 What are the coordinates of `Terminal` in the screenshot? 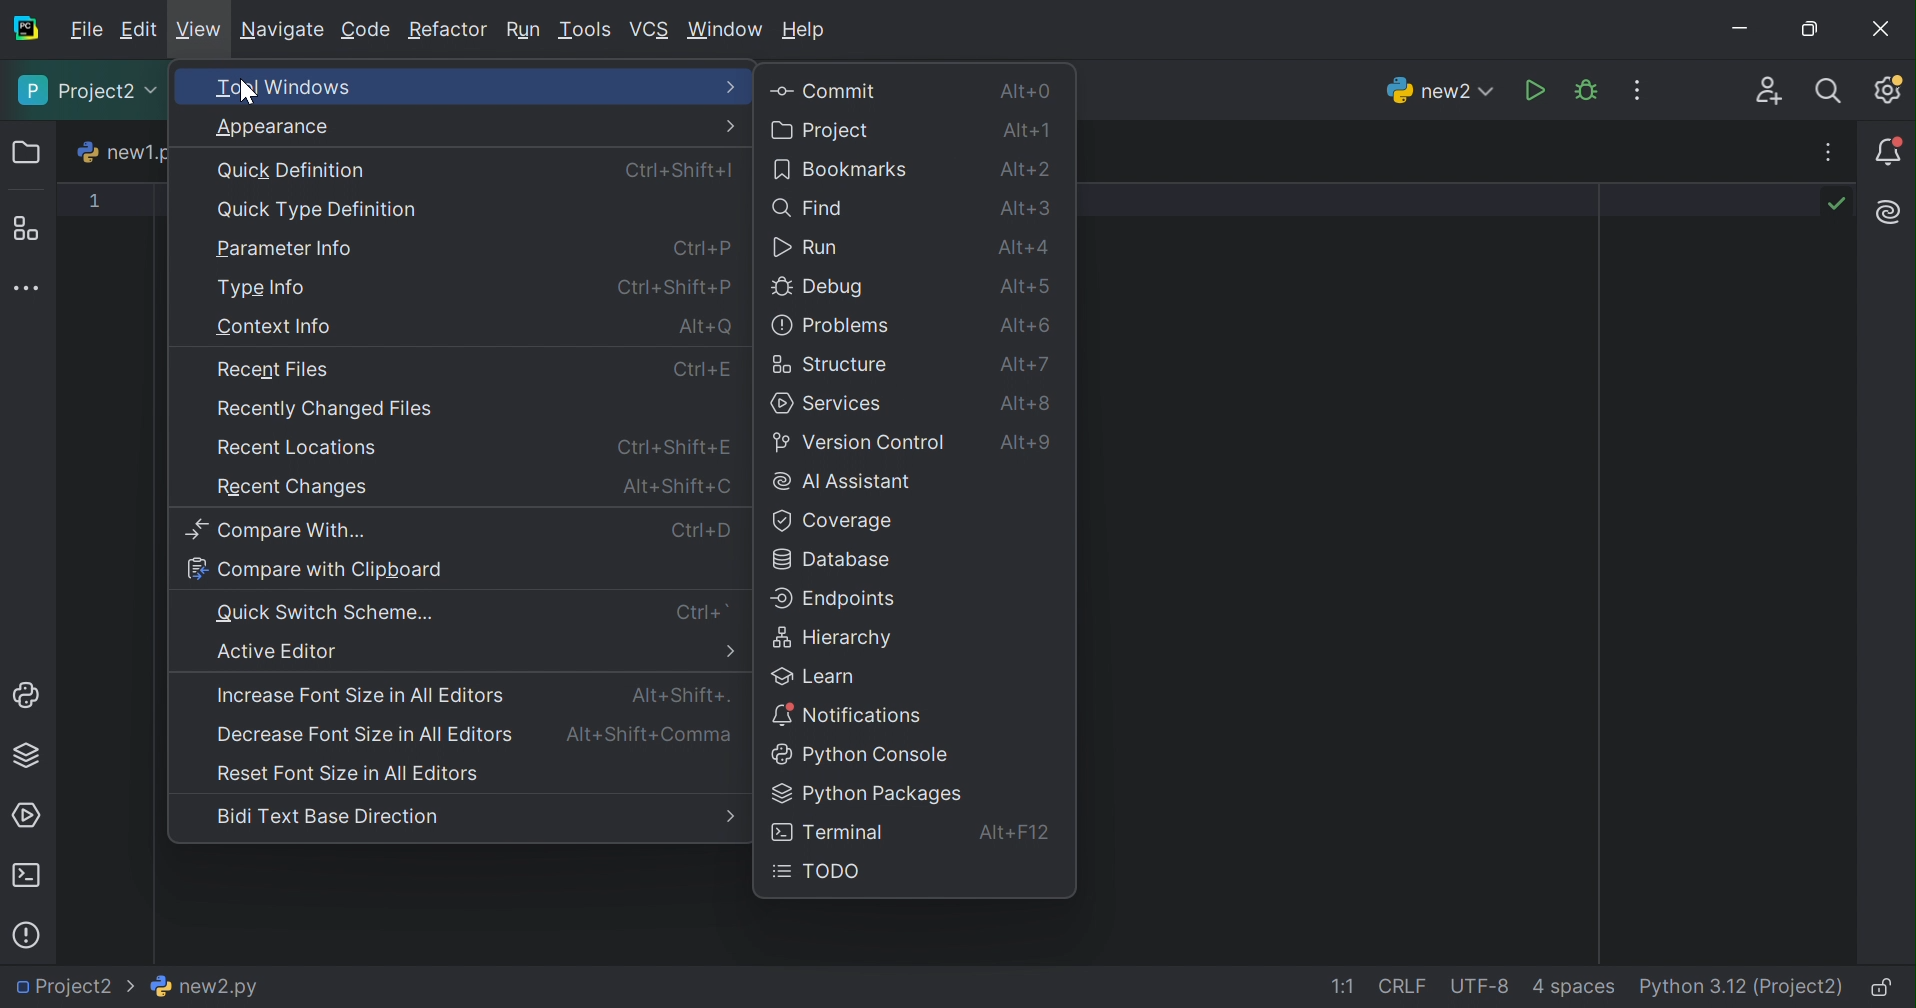 It's located at (26, 877).